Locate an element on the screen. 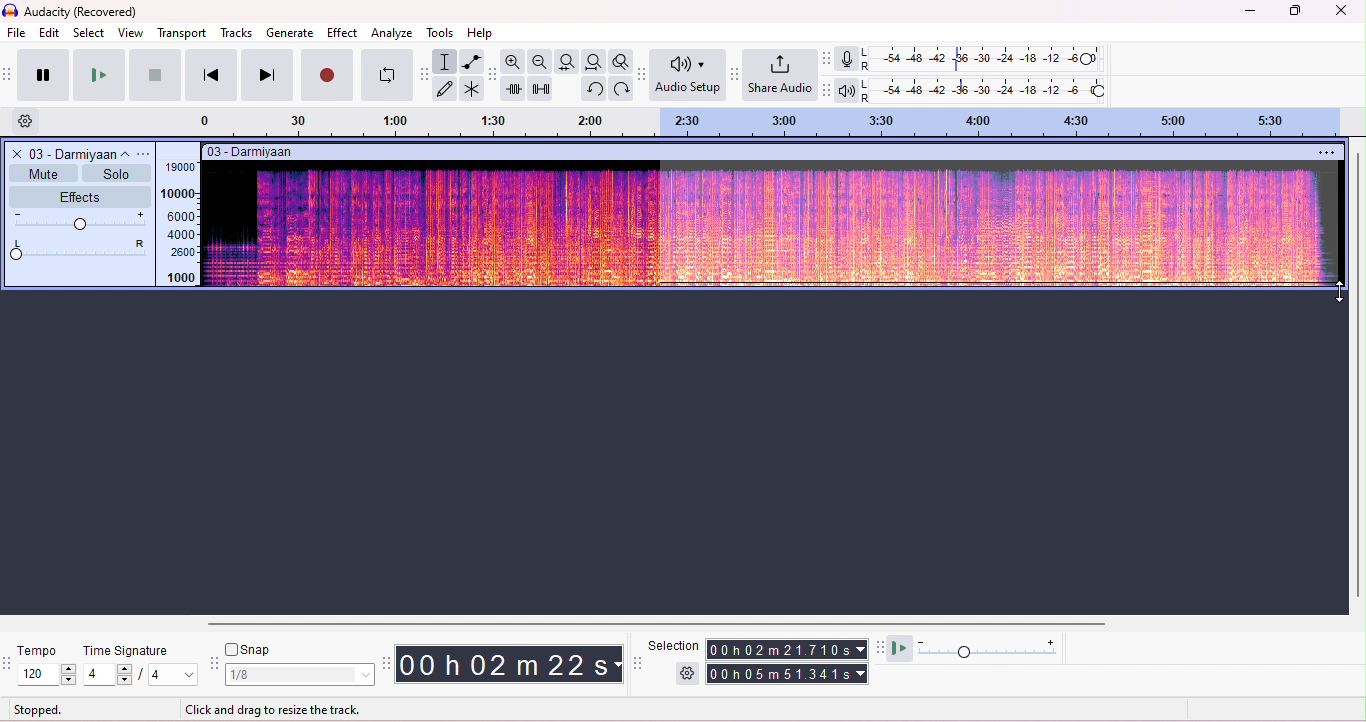  tempo toll bar is located at coordinates (9, 661).